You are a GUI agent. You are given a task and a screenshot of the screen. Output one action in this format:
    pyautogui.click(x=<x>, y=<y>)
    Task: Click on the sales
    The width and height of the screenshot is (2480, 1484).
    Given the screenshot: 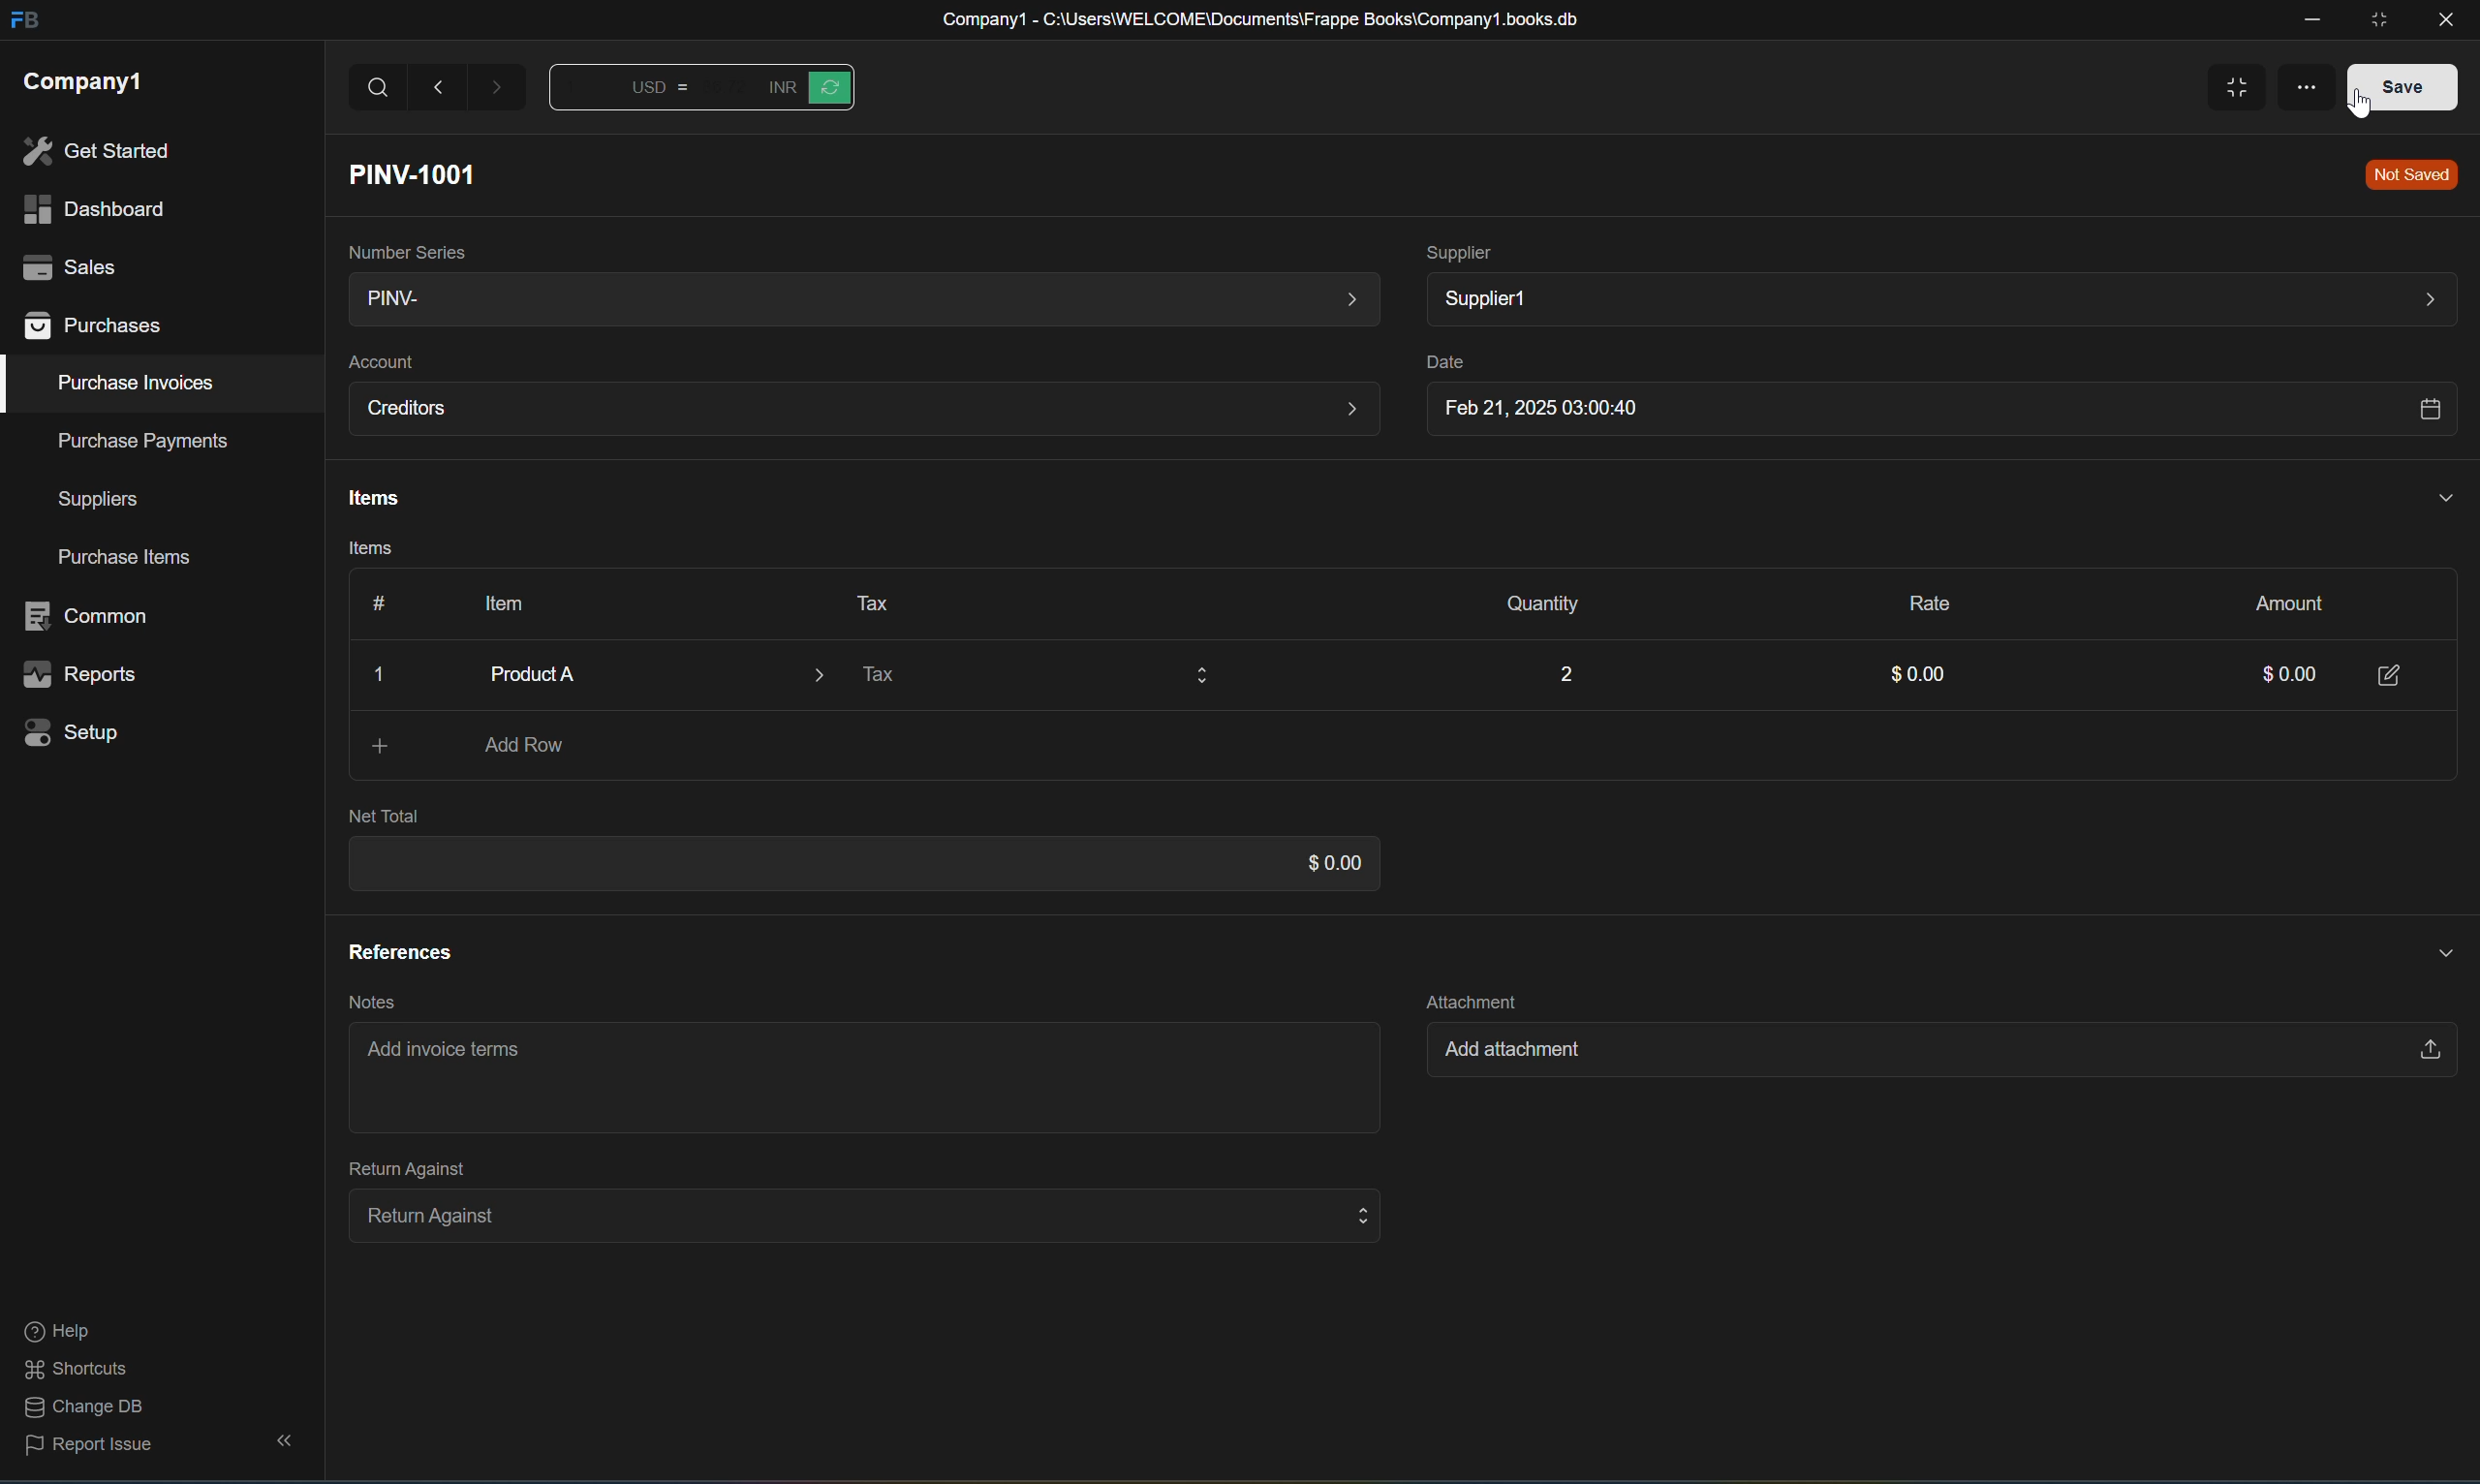 What is the action you would take?
    pyautogui.click(x=65, y=264)
    